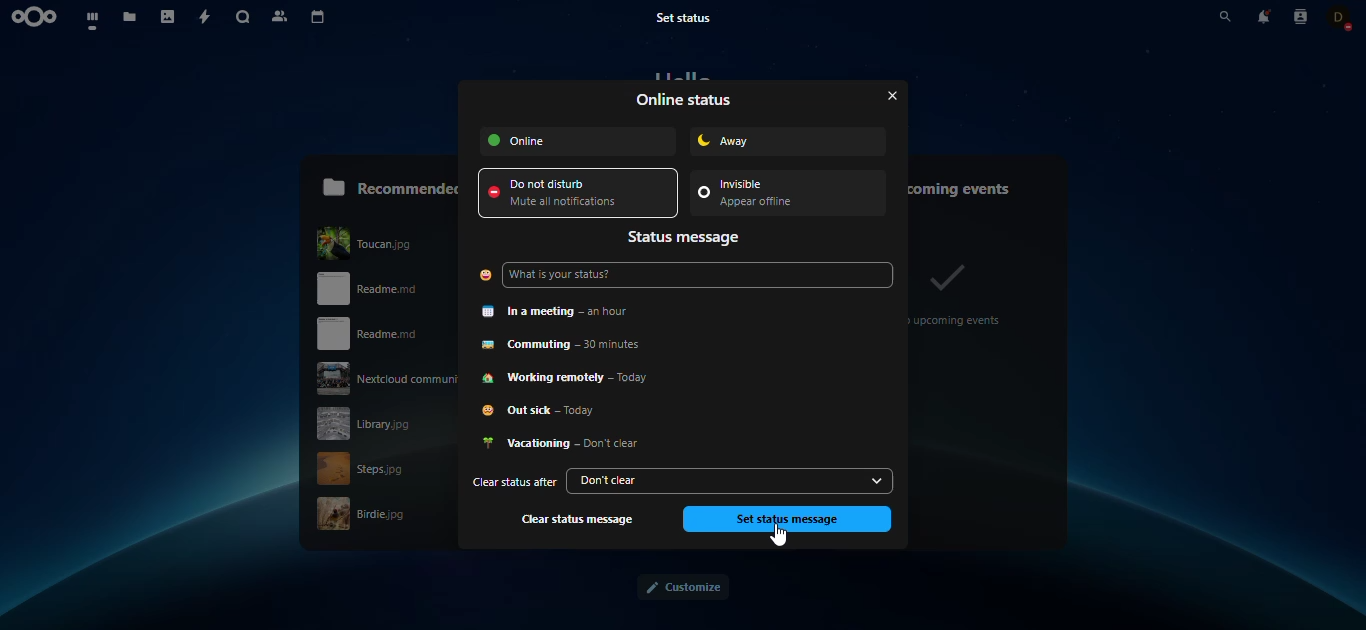 This screenshot has height=630, width=1366. What do you see at coordinates (959, 292) in the screenshot?
I see `no upcoming events` at bounding box center [959, 292].